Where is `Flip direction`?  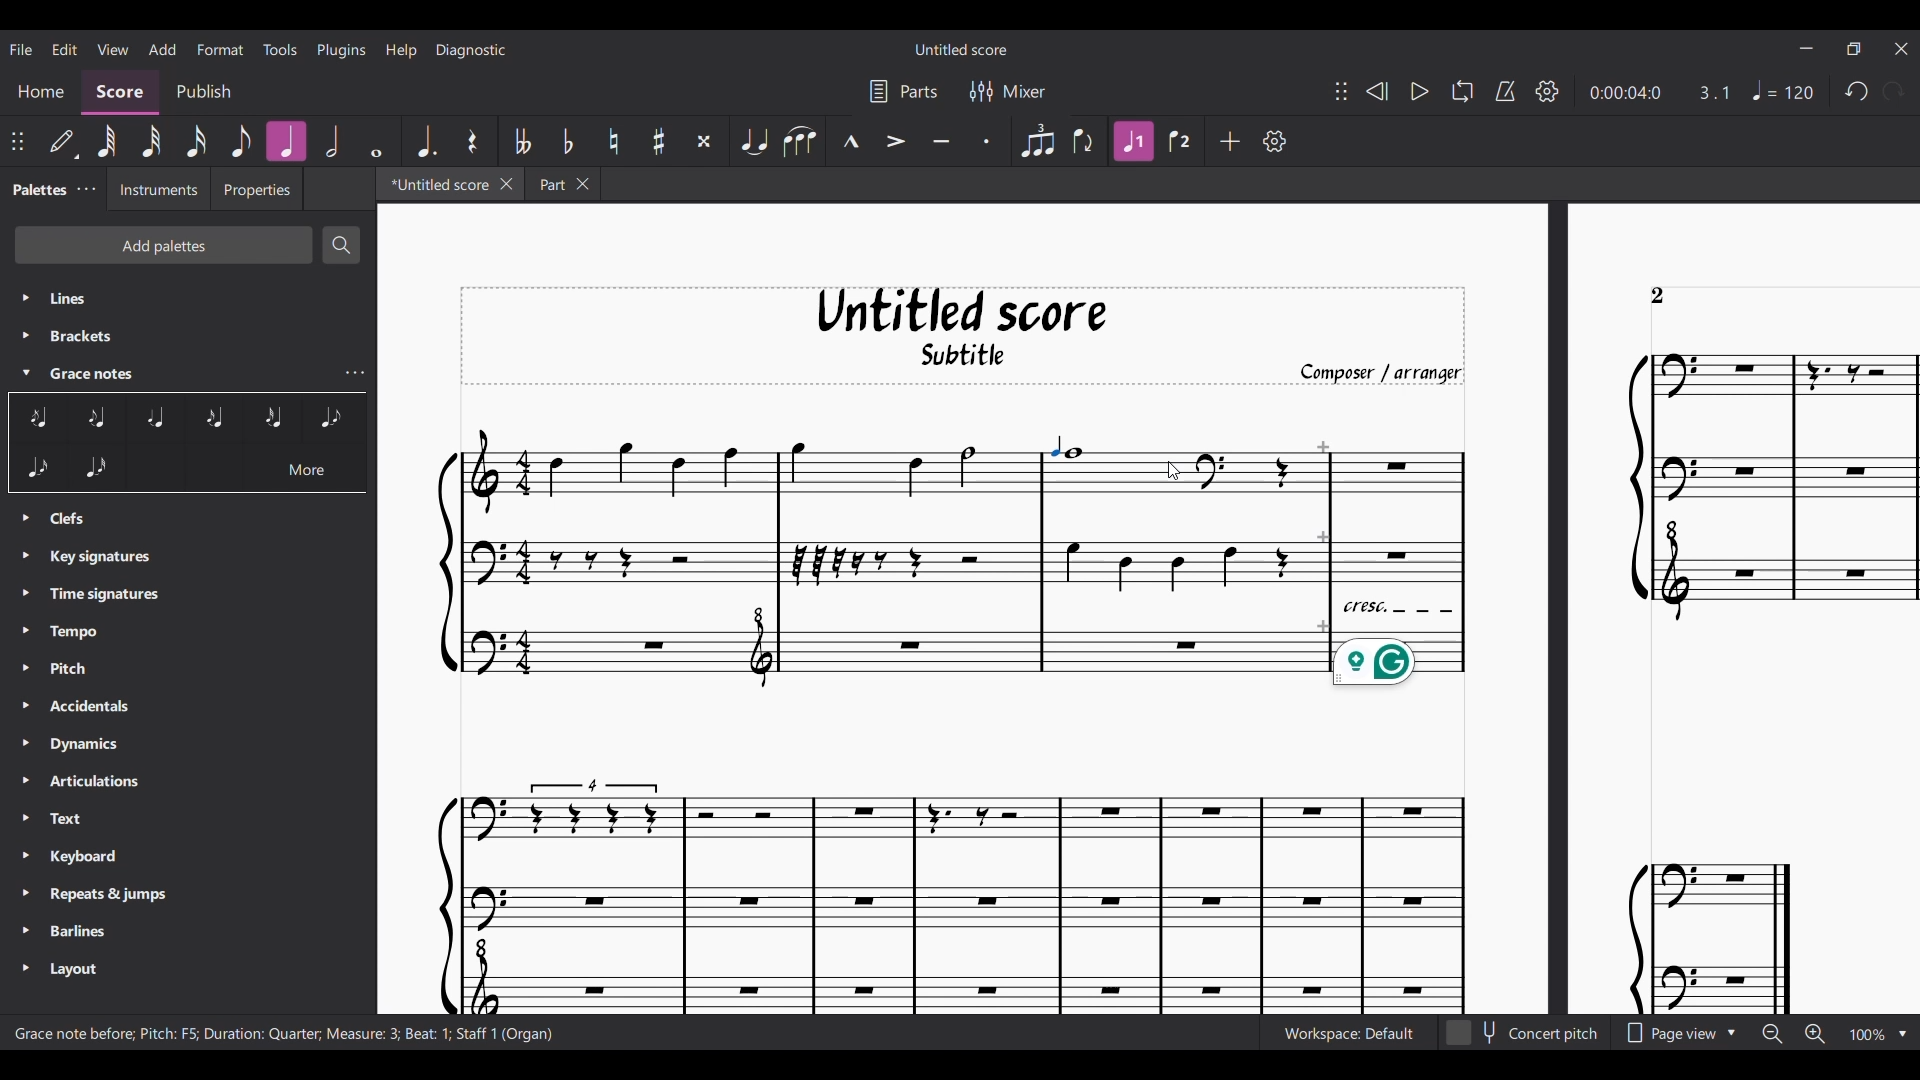
Flip direction is located at coordinates (1084, 141).